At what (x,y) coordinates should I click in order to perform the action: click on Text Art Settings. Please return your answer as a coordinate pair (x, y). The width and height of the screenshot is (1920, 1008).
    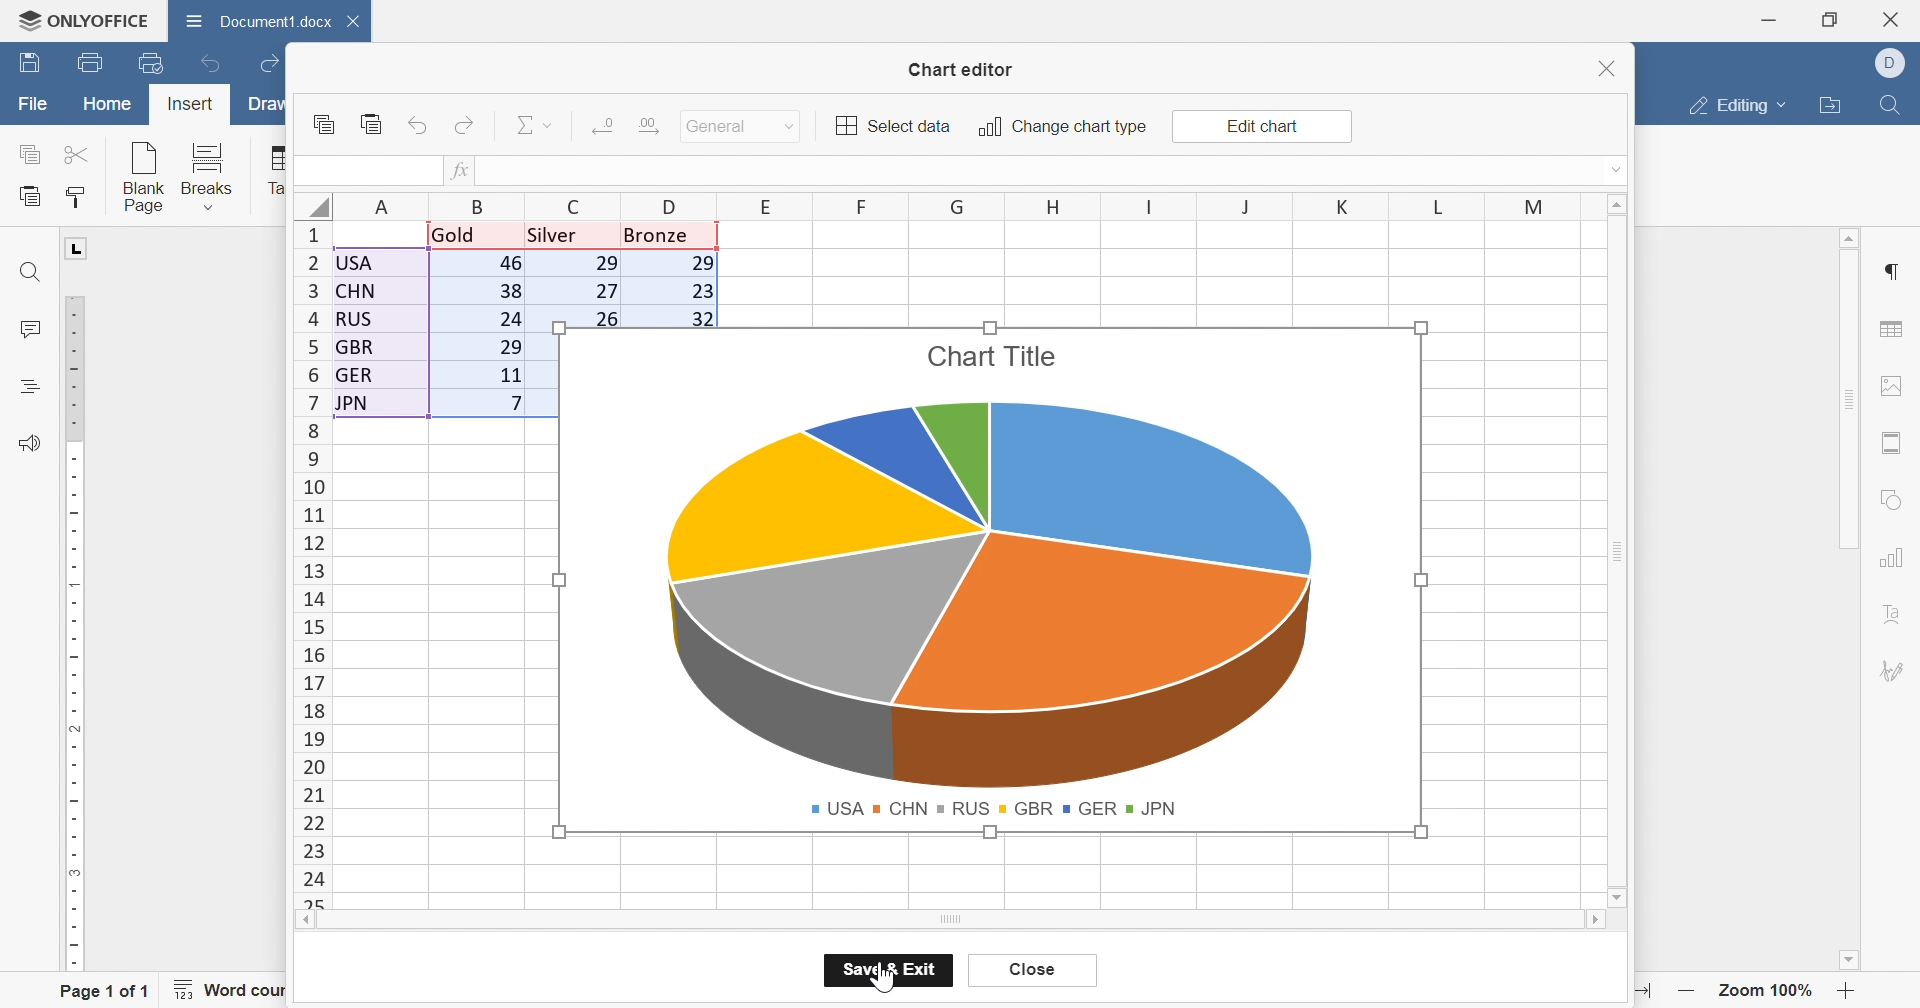
    Looking at the image, I should click on (1900, 613).